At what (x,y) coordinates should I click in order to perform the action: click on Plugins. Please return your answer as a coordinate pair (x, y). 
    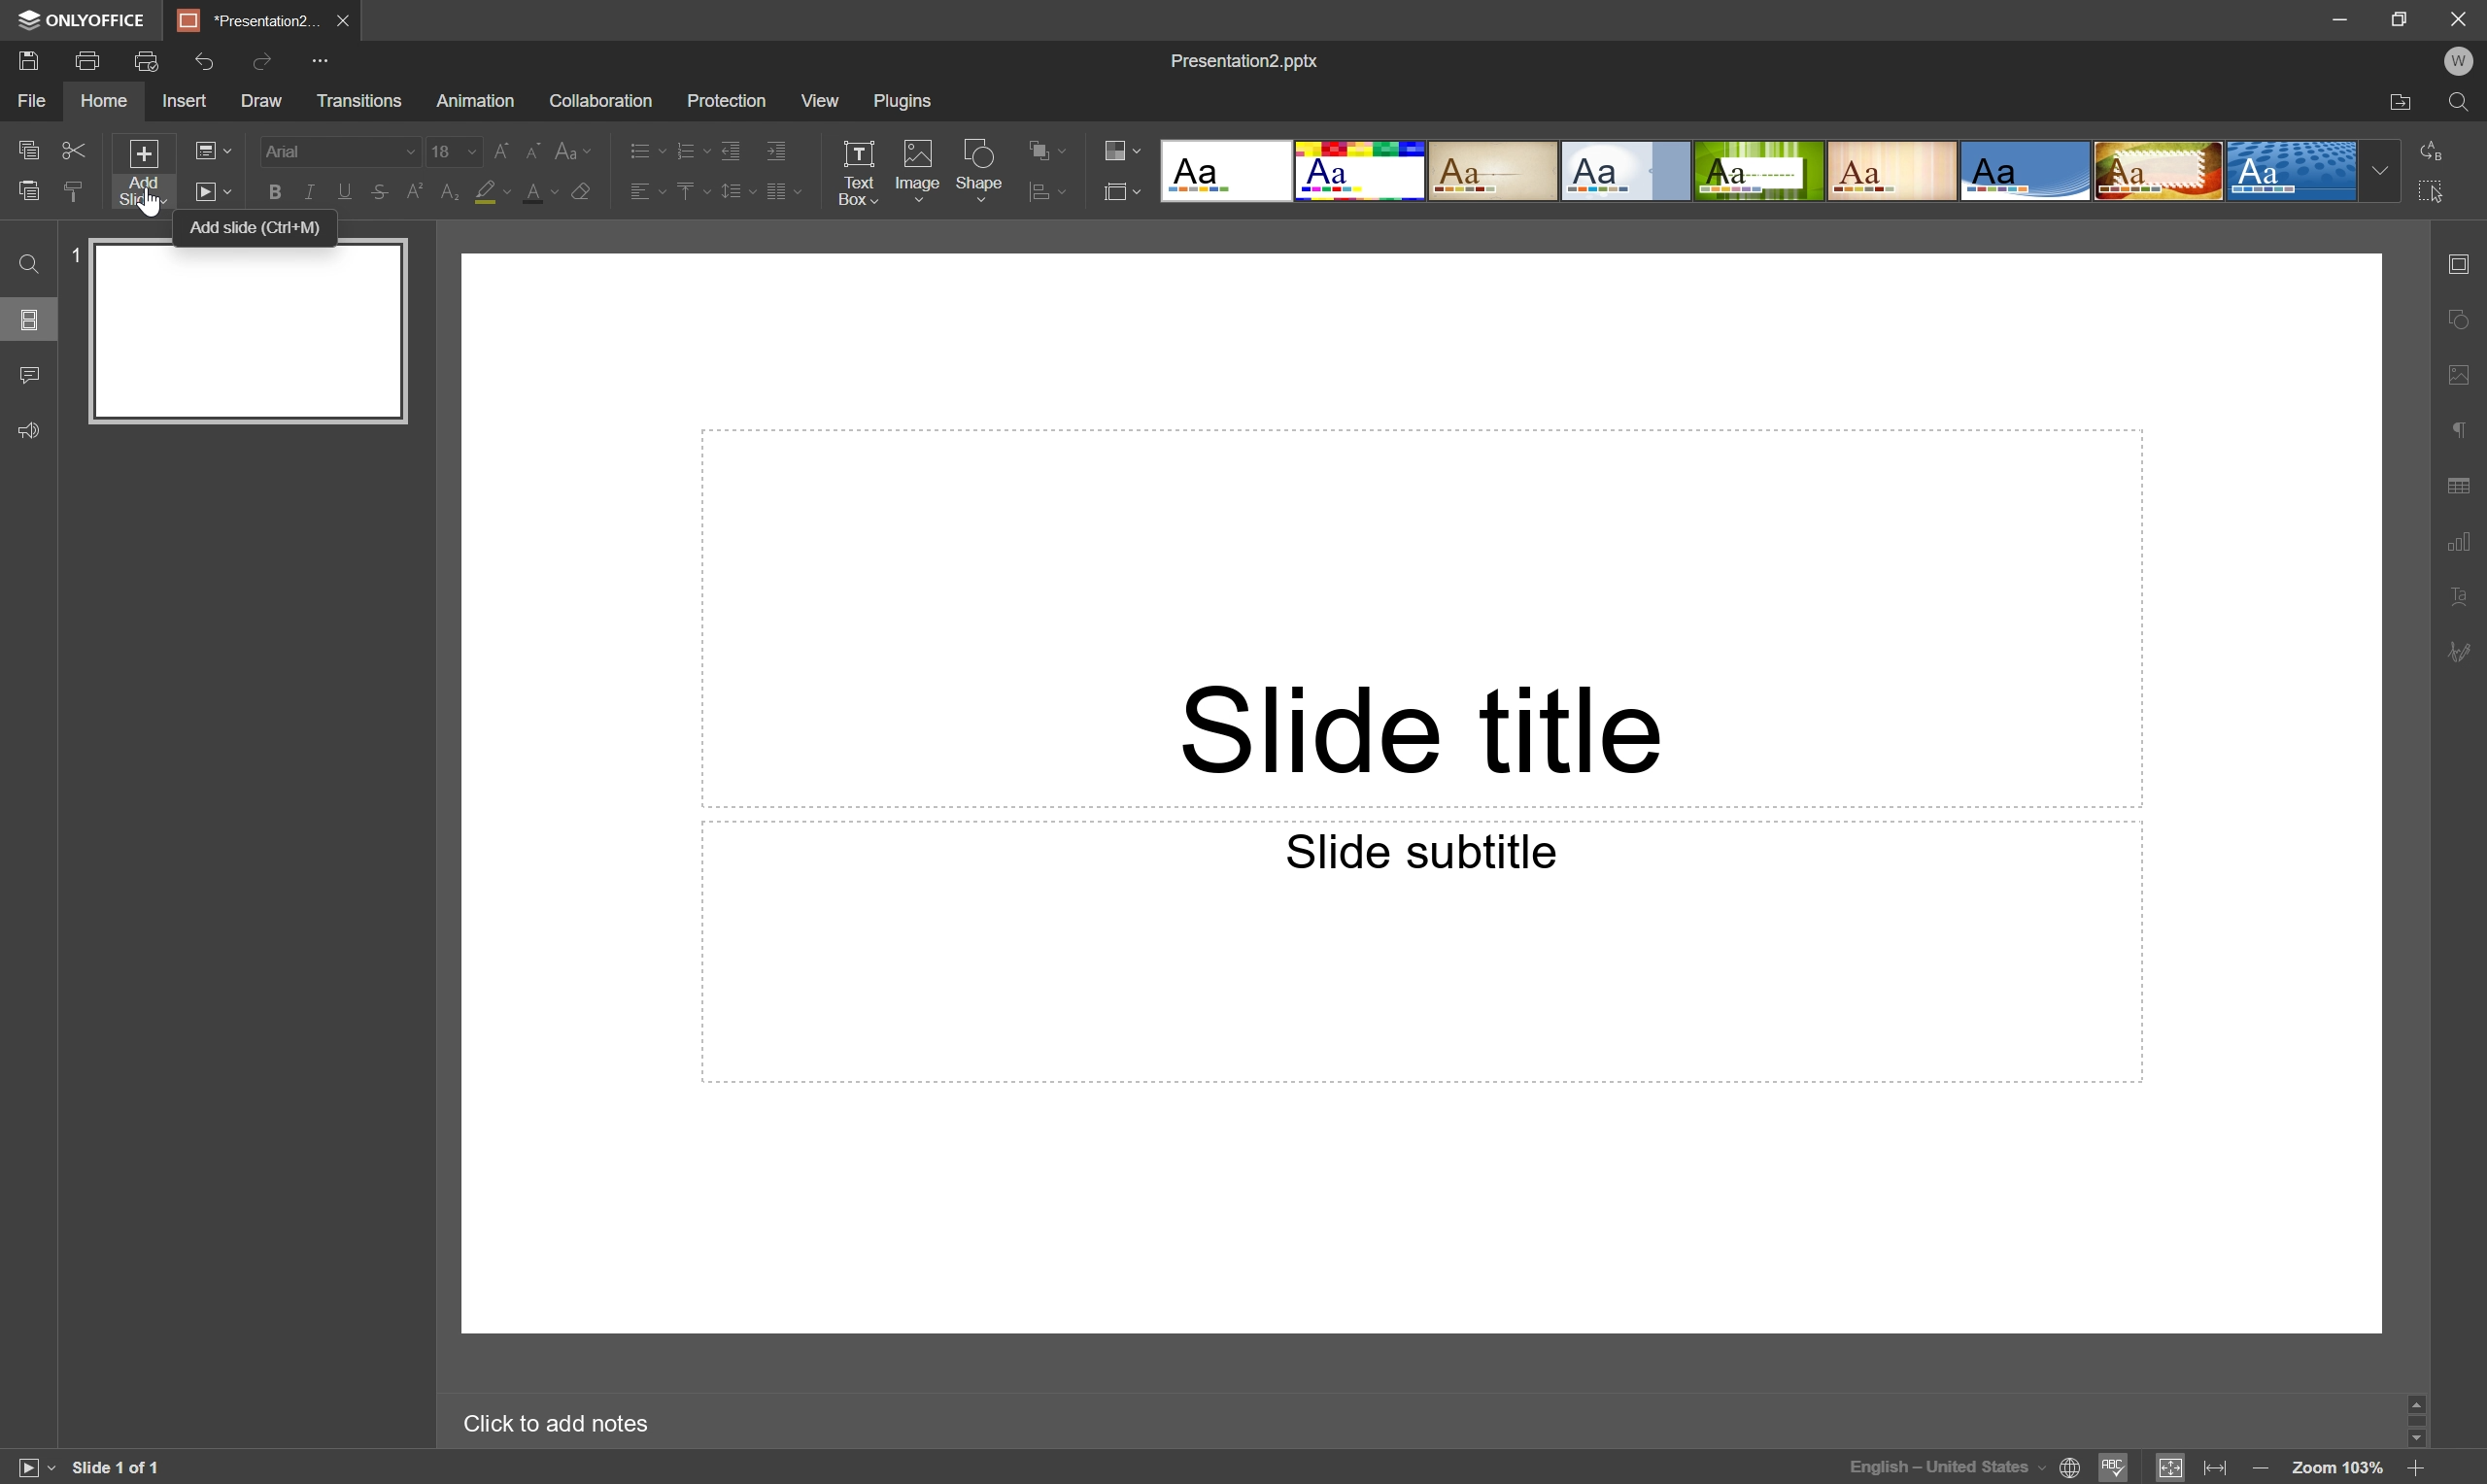
    Looking at the image, I should click on (905, 101).